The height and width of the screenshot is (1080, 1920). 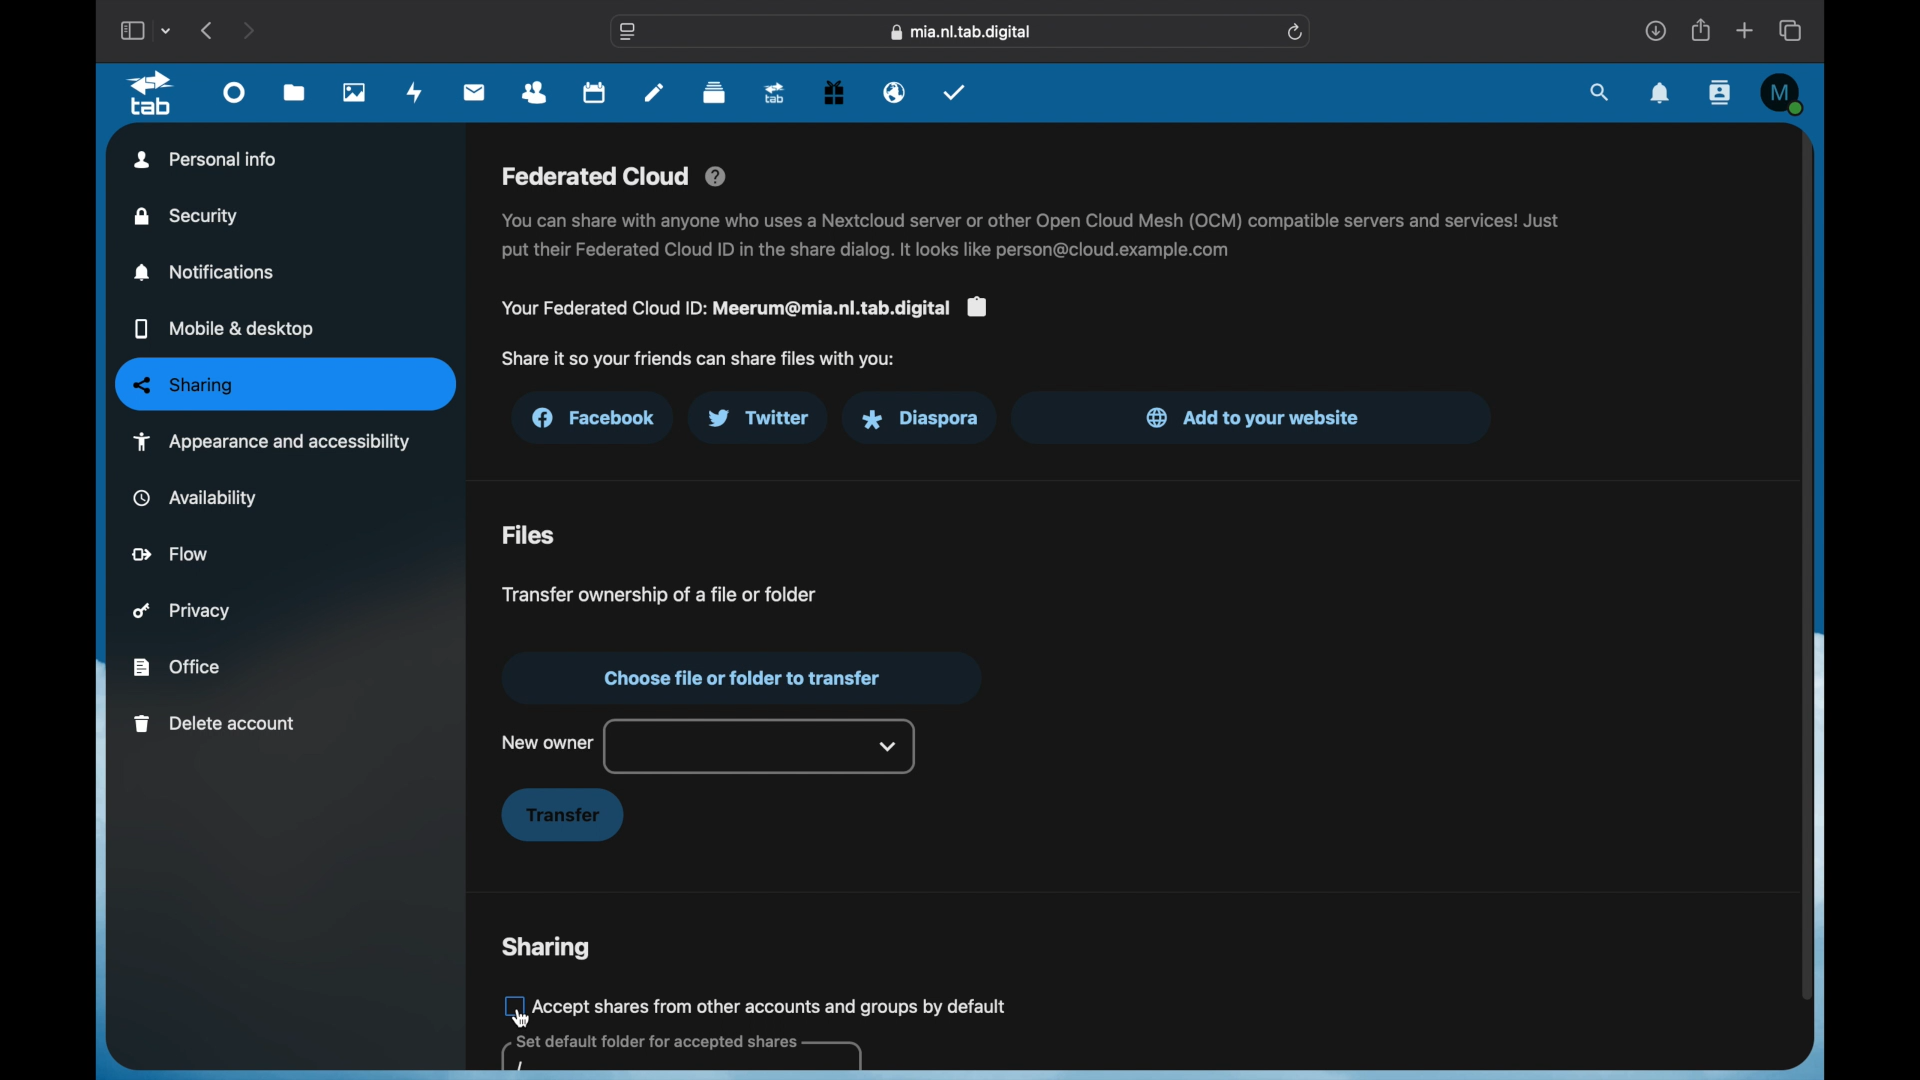 I want to click on previous, so click(x=208, y=30).